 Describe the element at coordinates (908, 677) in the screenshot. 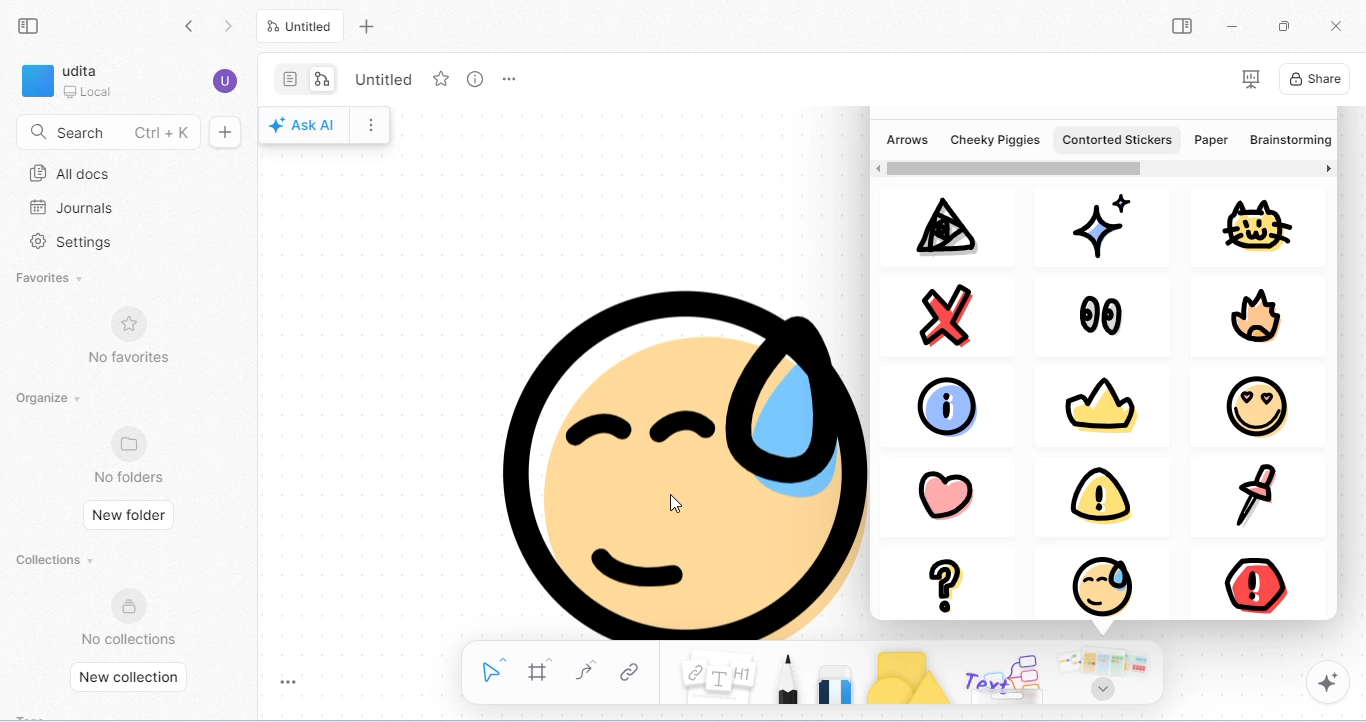

I see `shapes` at that location.